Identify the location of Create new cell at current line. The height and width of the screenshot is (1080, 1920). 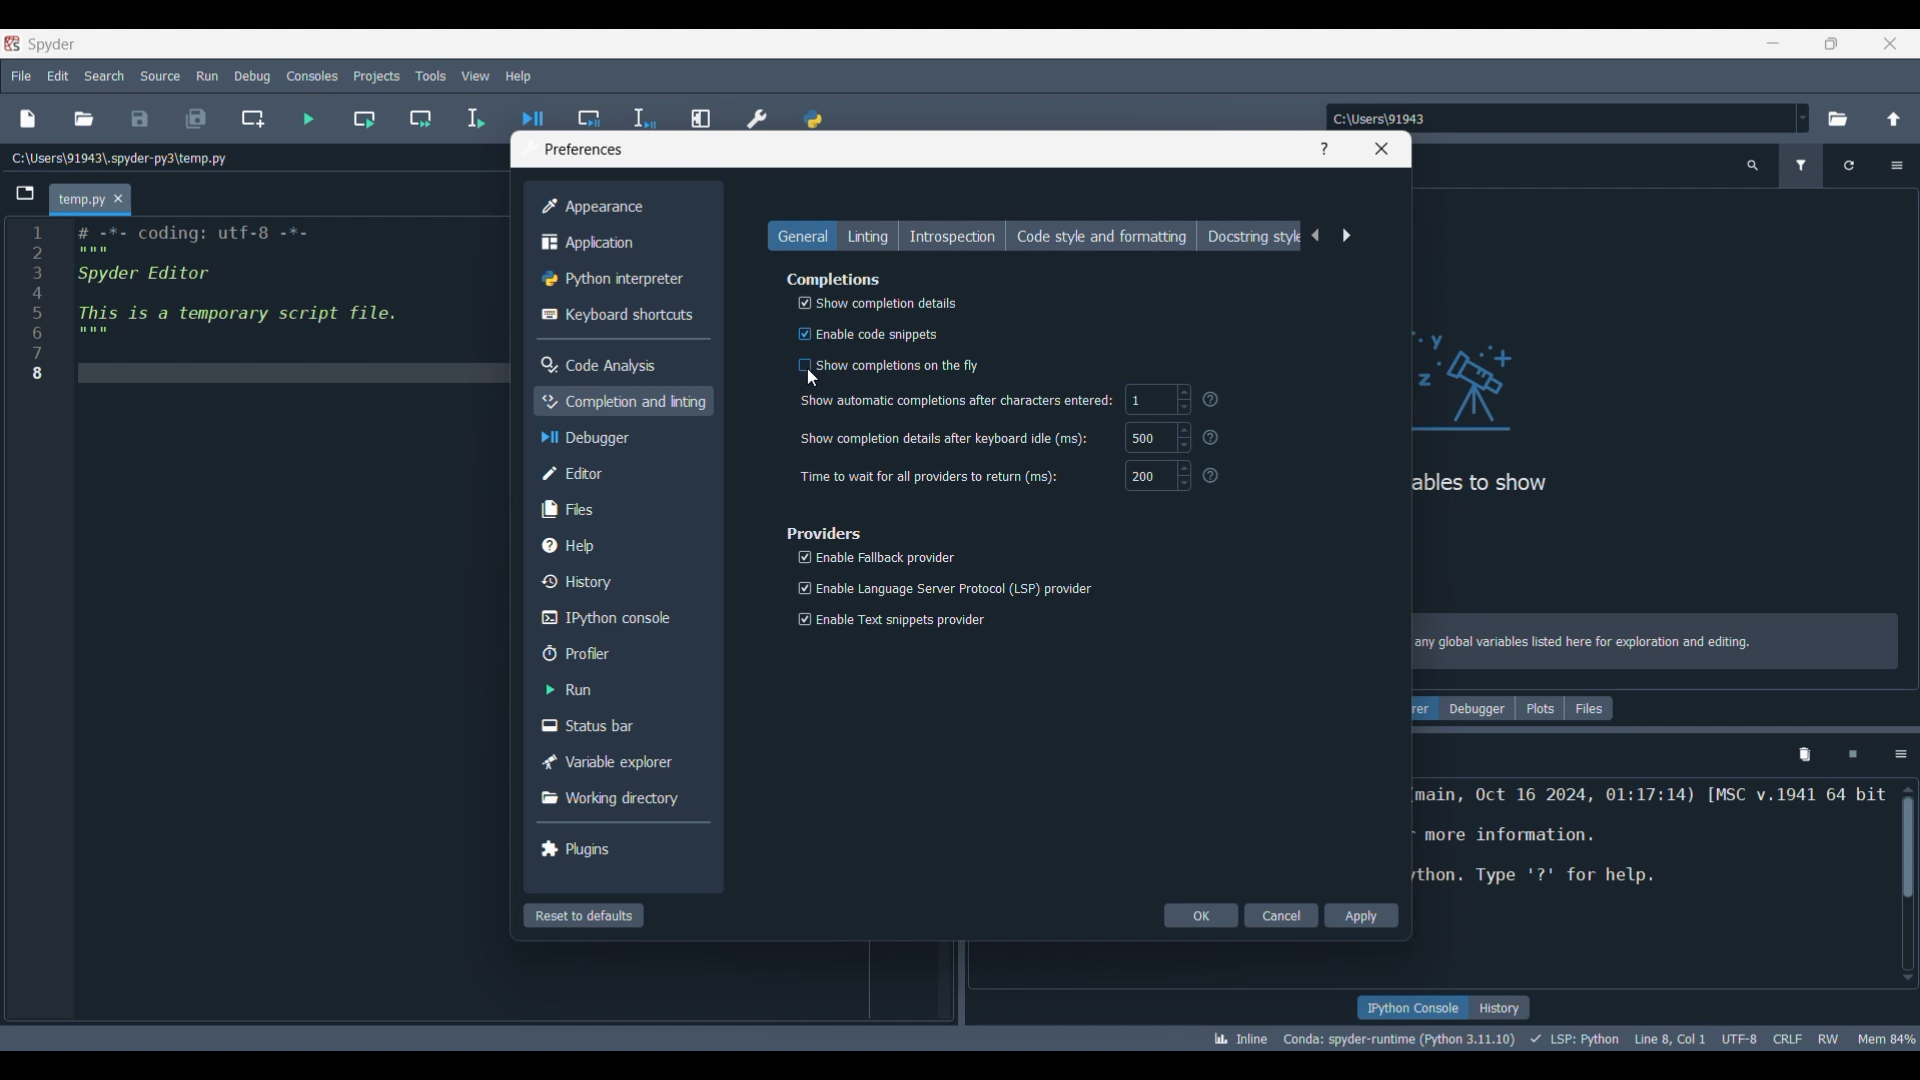
(252, 119).